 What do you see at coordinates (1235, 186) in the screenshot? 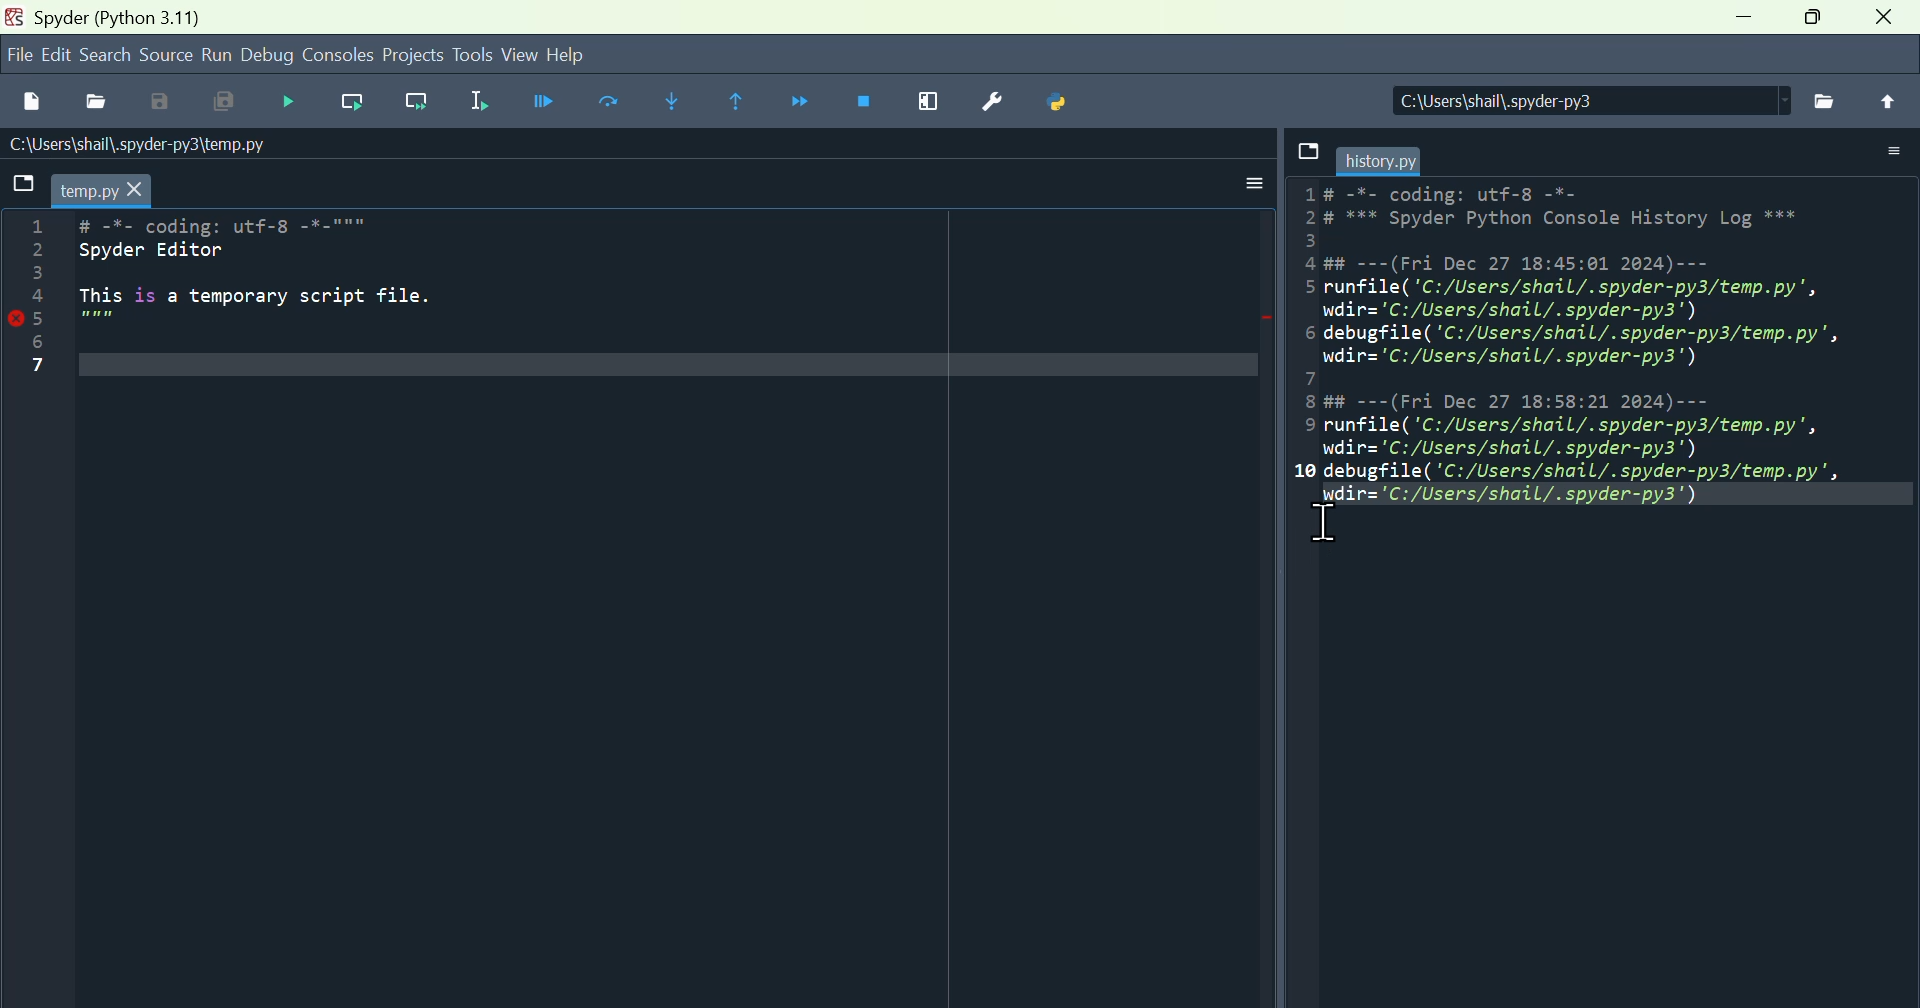
I see `More options` at bounding box center [1235, 186].